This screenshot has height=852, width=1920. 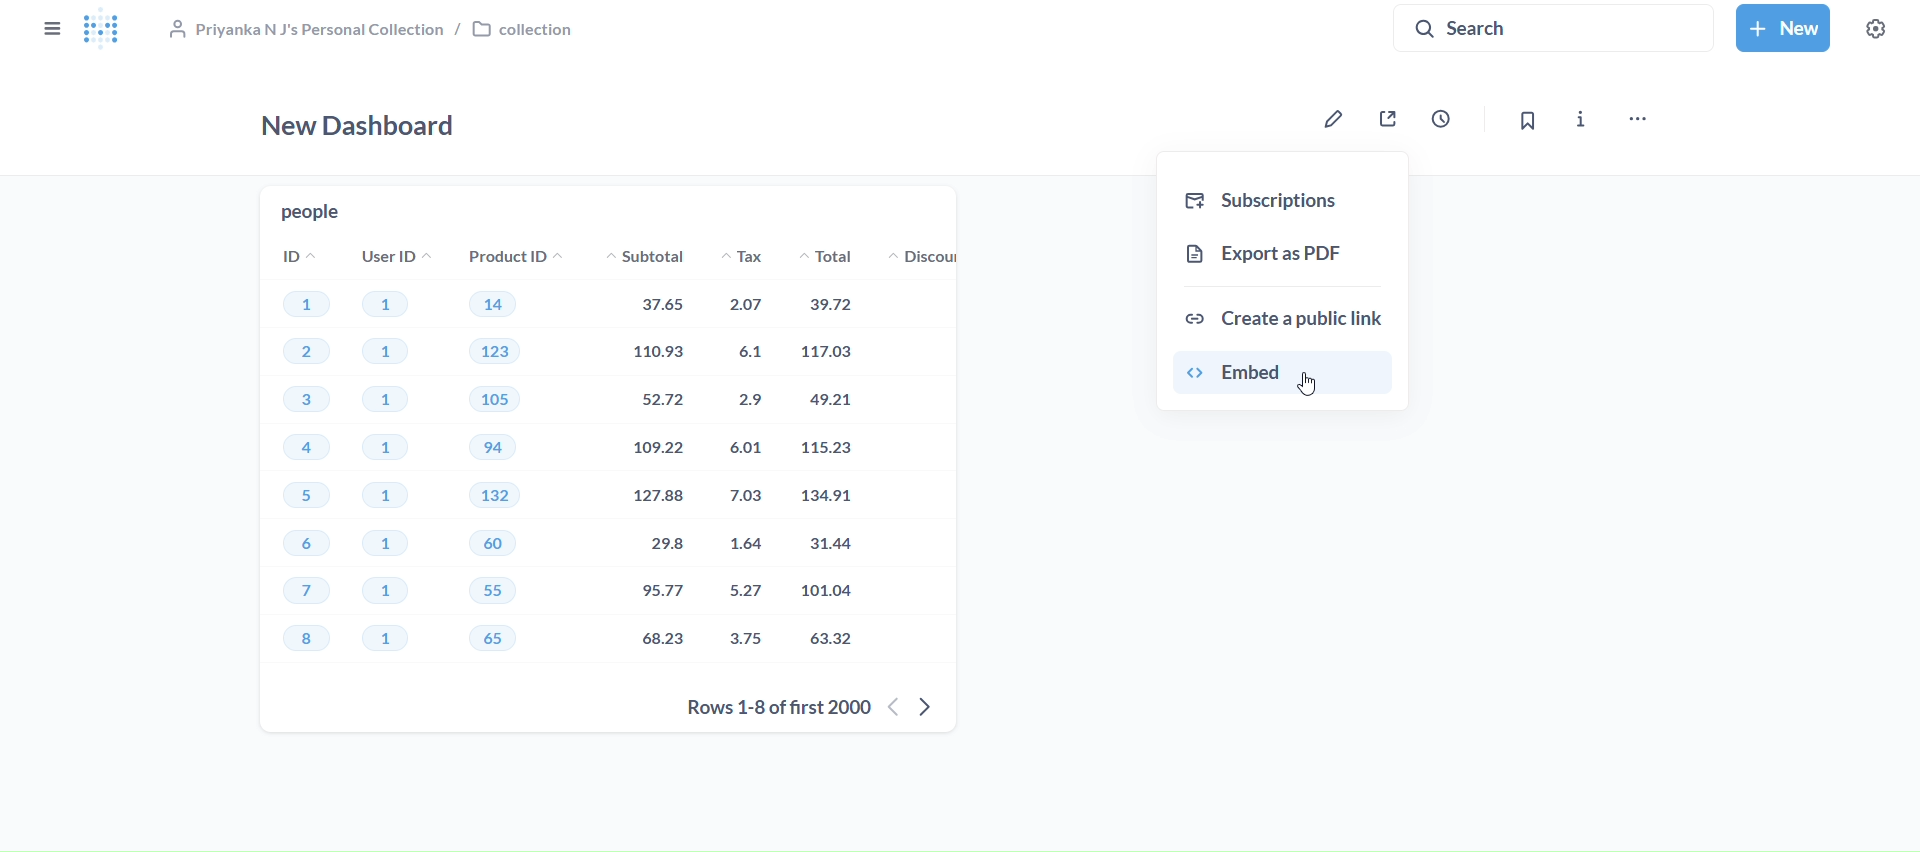 What do you see at coordinates (378, 29) in the screenshot?
I see `&, Priyanka N J's Personal Collection / [J collection` at bounding box center [378, 29].